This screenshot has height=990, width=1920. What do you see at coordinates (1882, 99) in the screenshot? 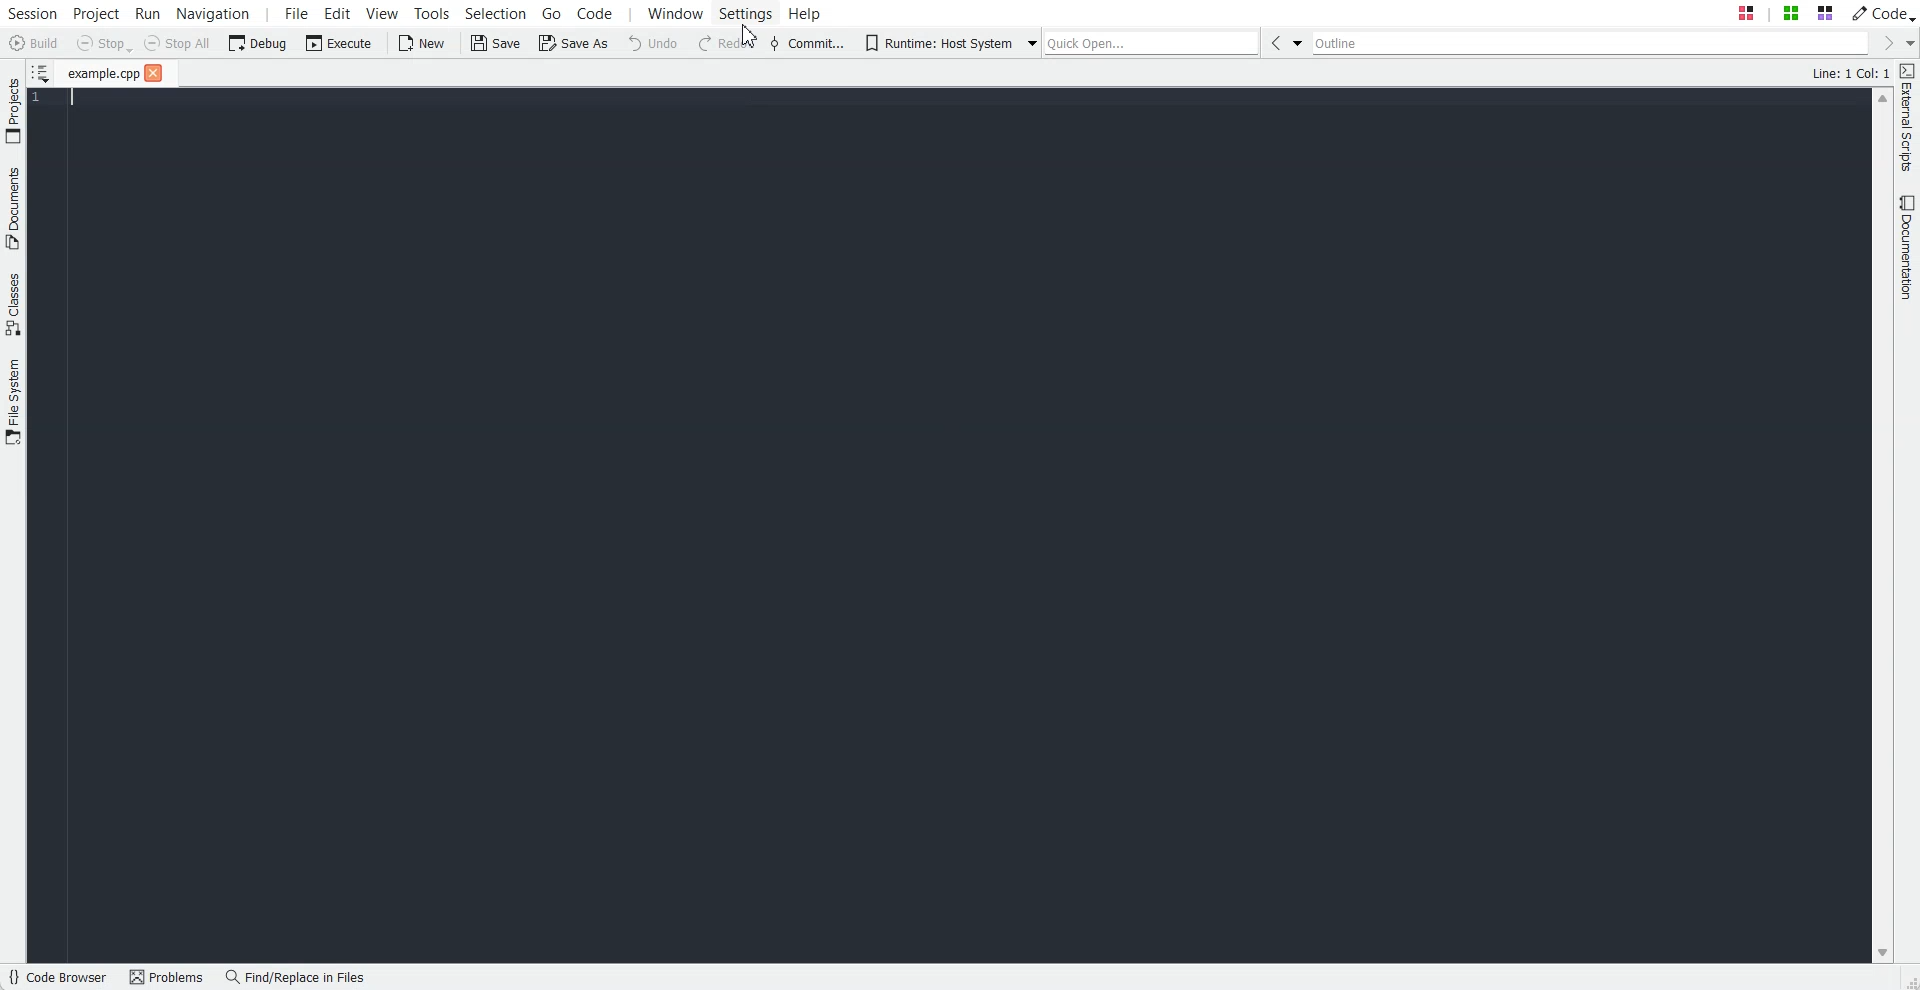
I see `Scroll up` at bounding box center [1882, 99].